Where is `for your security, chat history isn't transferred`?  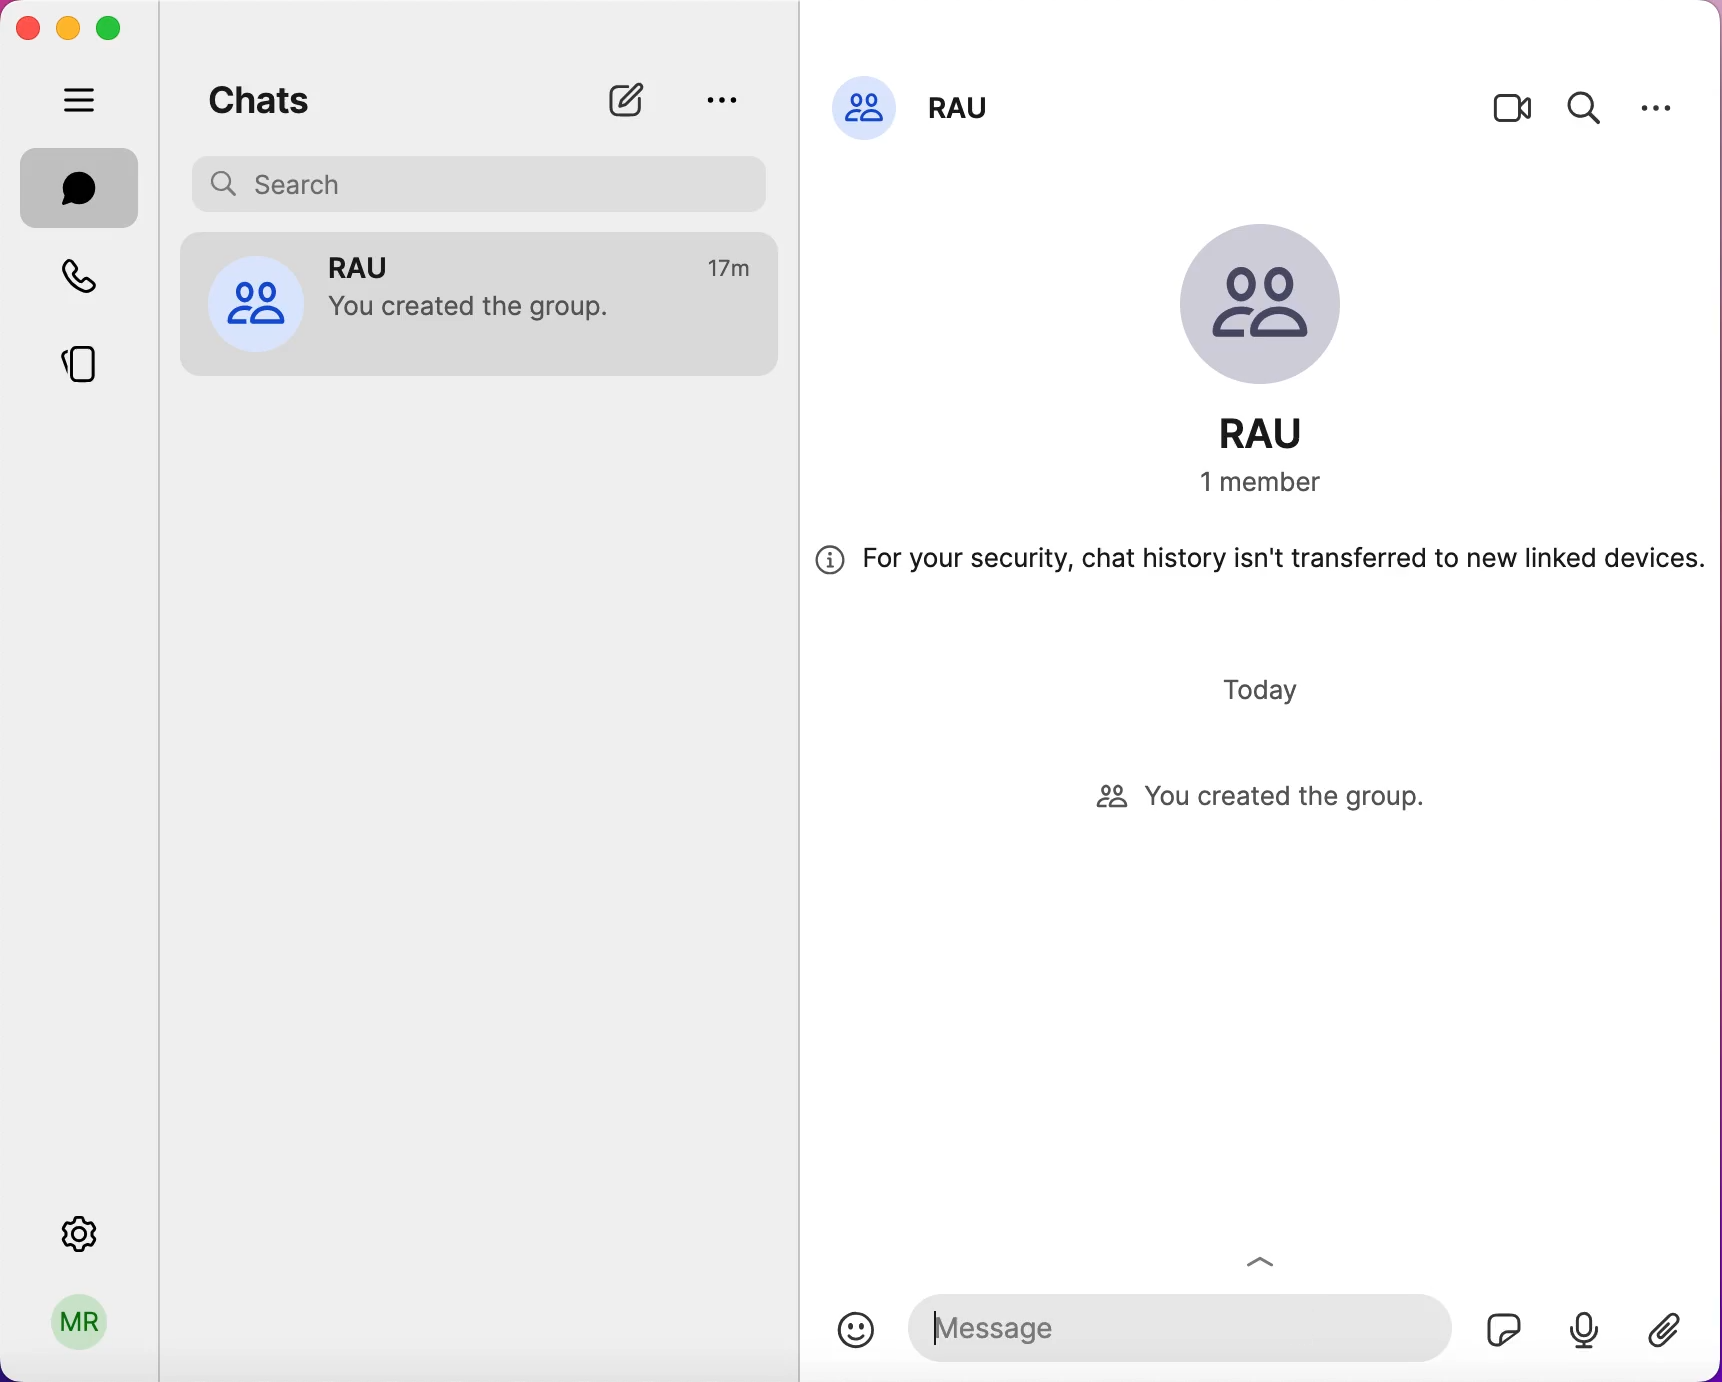 for your security, chat history isn't transferred is located at coordinates (1260, 567).